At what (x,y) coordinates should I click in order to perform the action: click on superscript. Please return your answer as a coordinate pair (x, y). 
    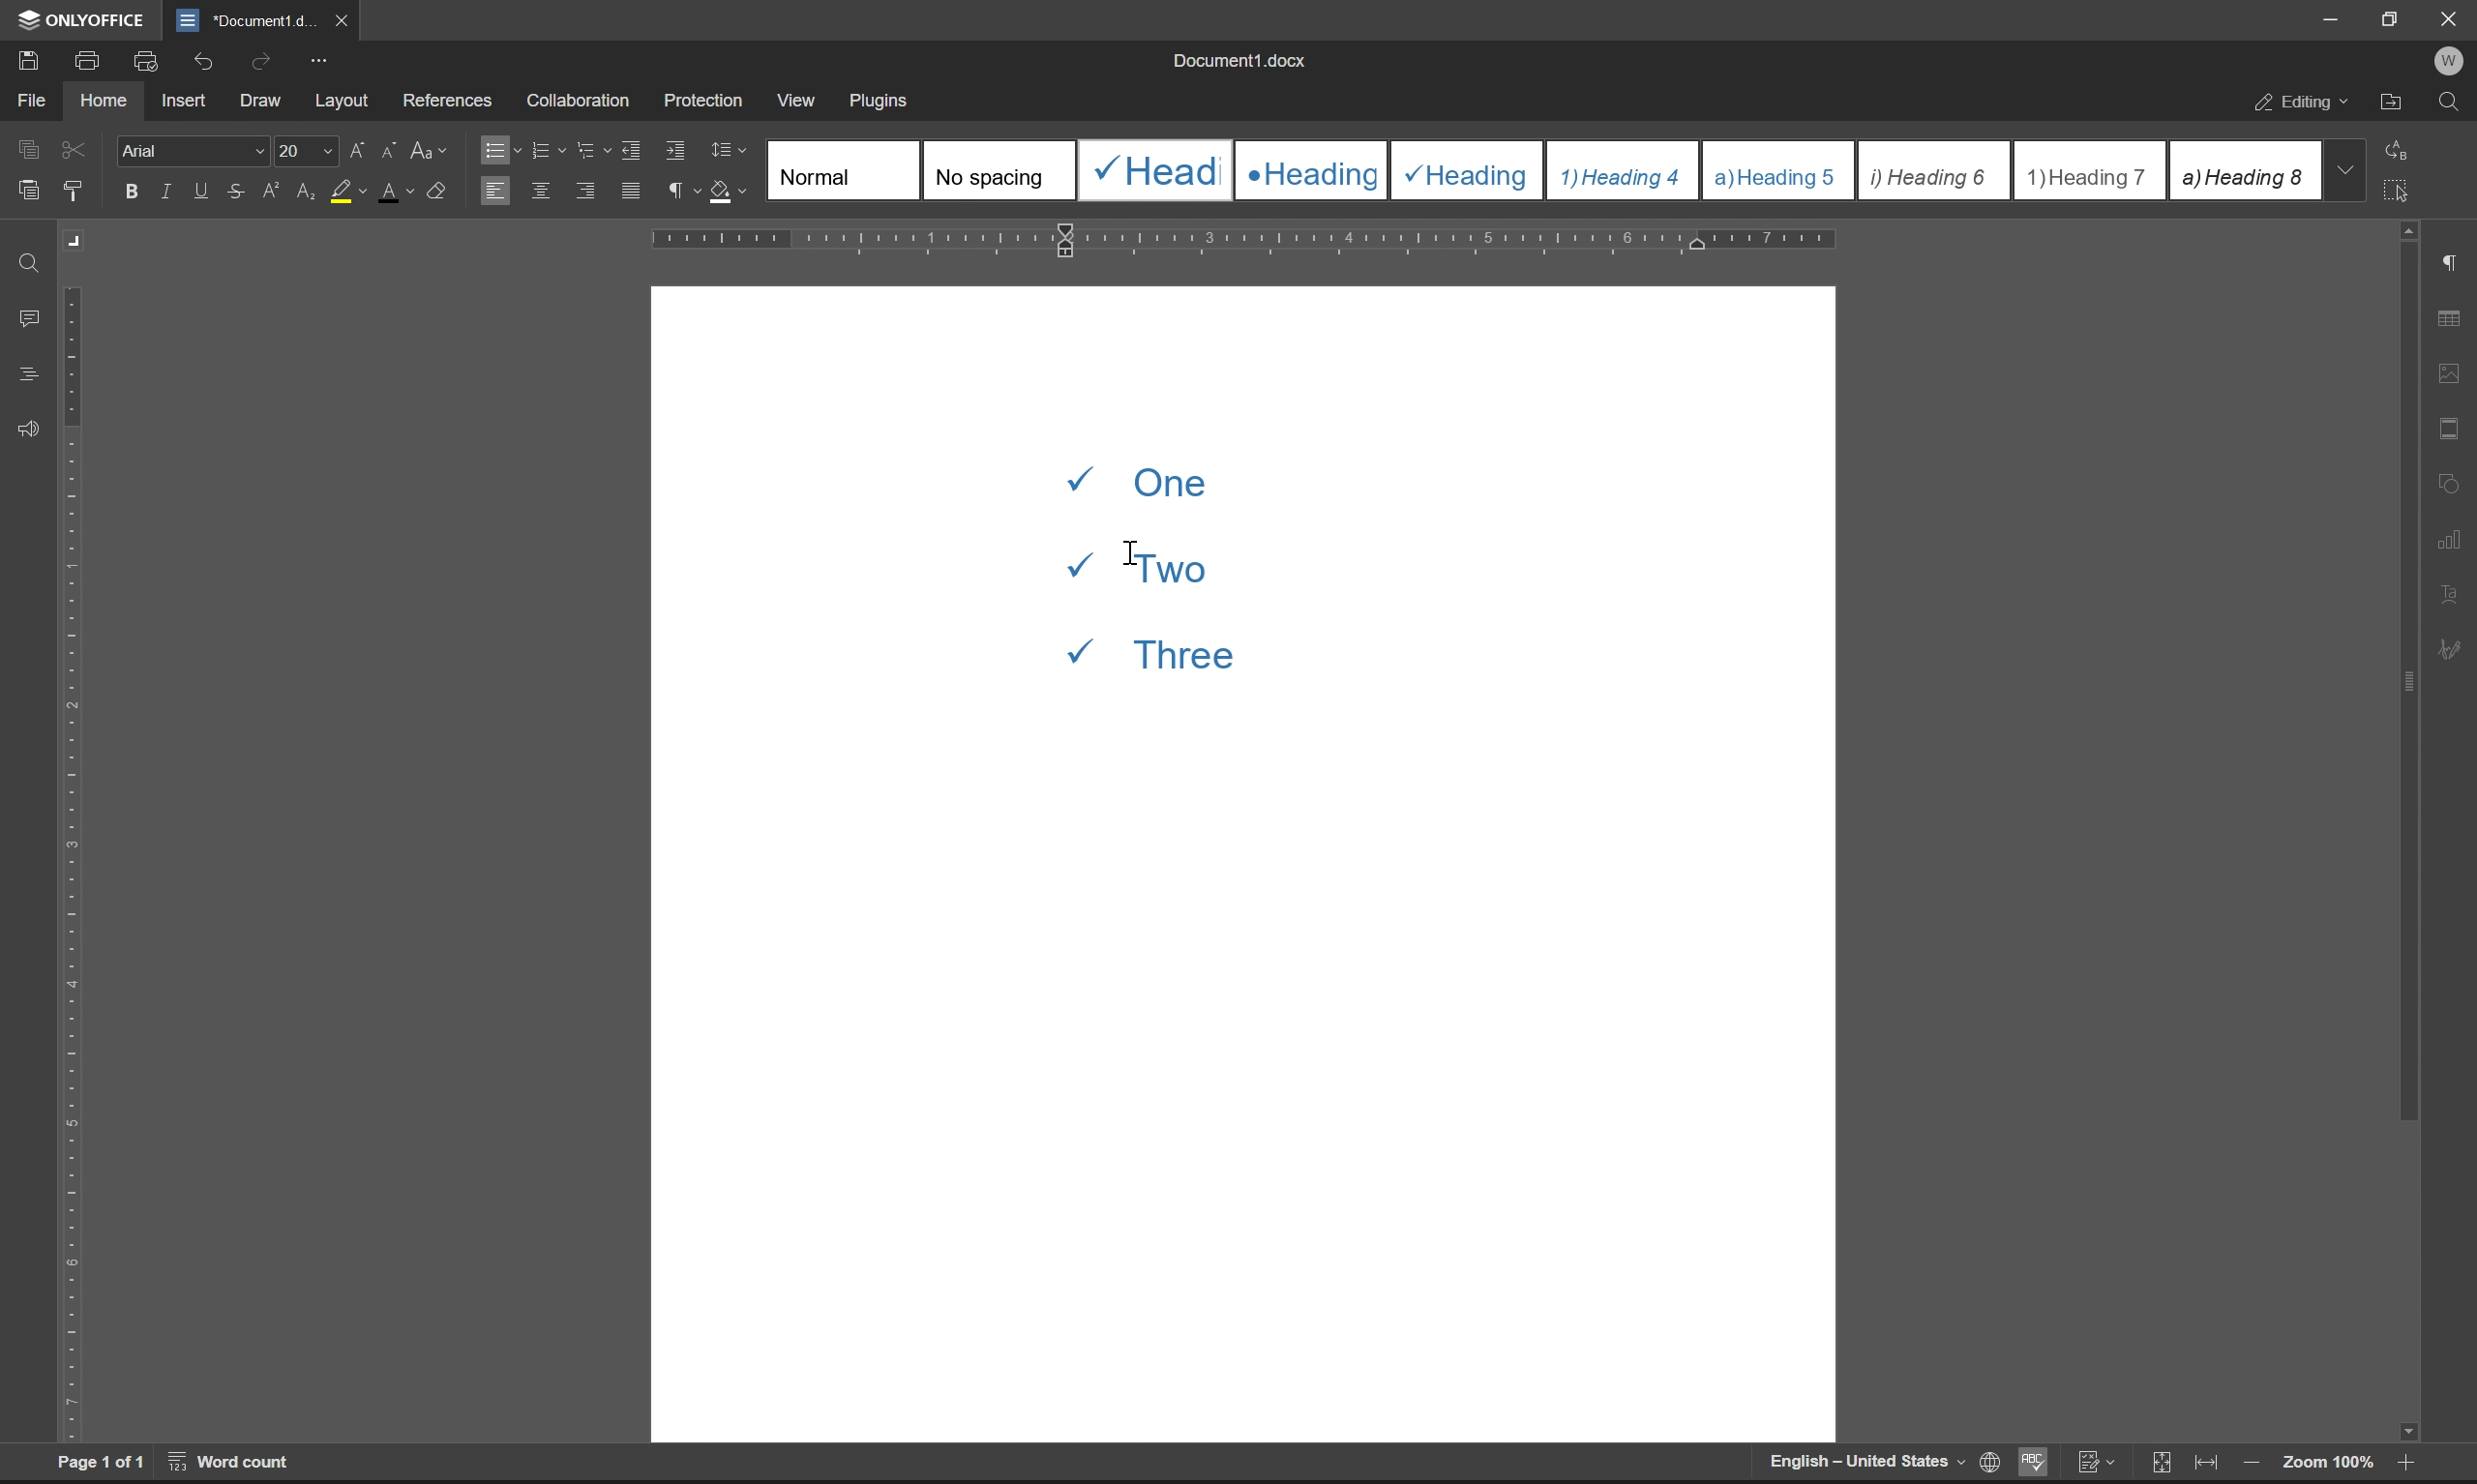
    Looking at the image, I should click on (274, 191).